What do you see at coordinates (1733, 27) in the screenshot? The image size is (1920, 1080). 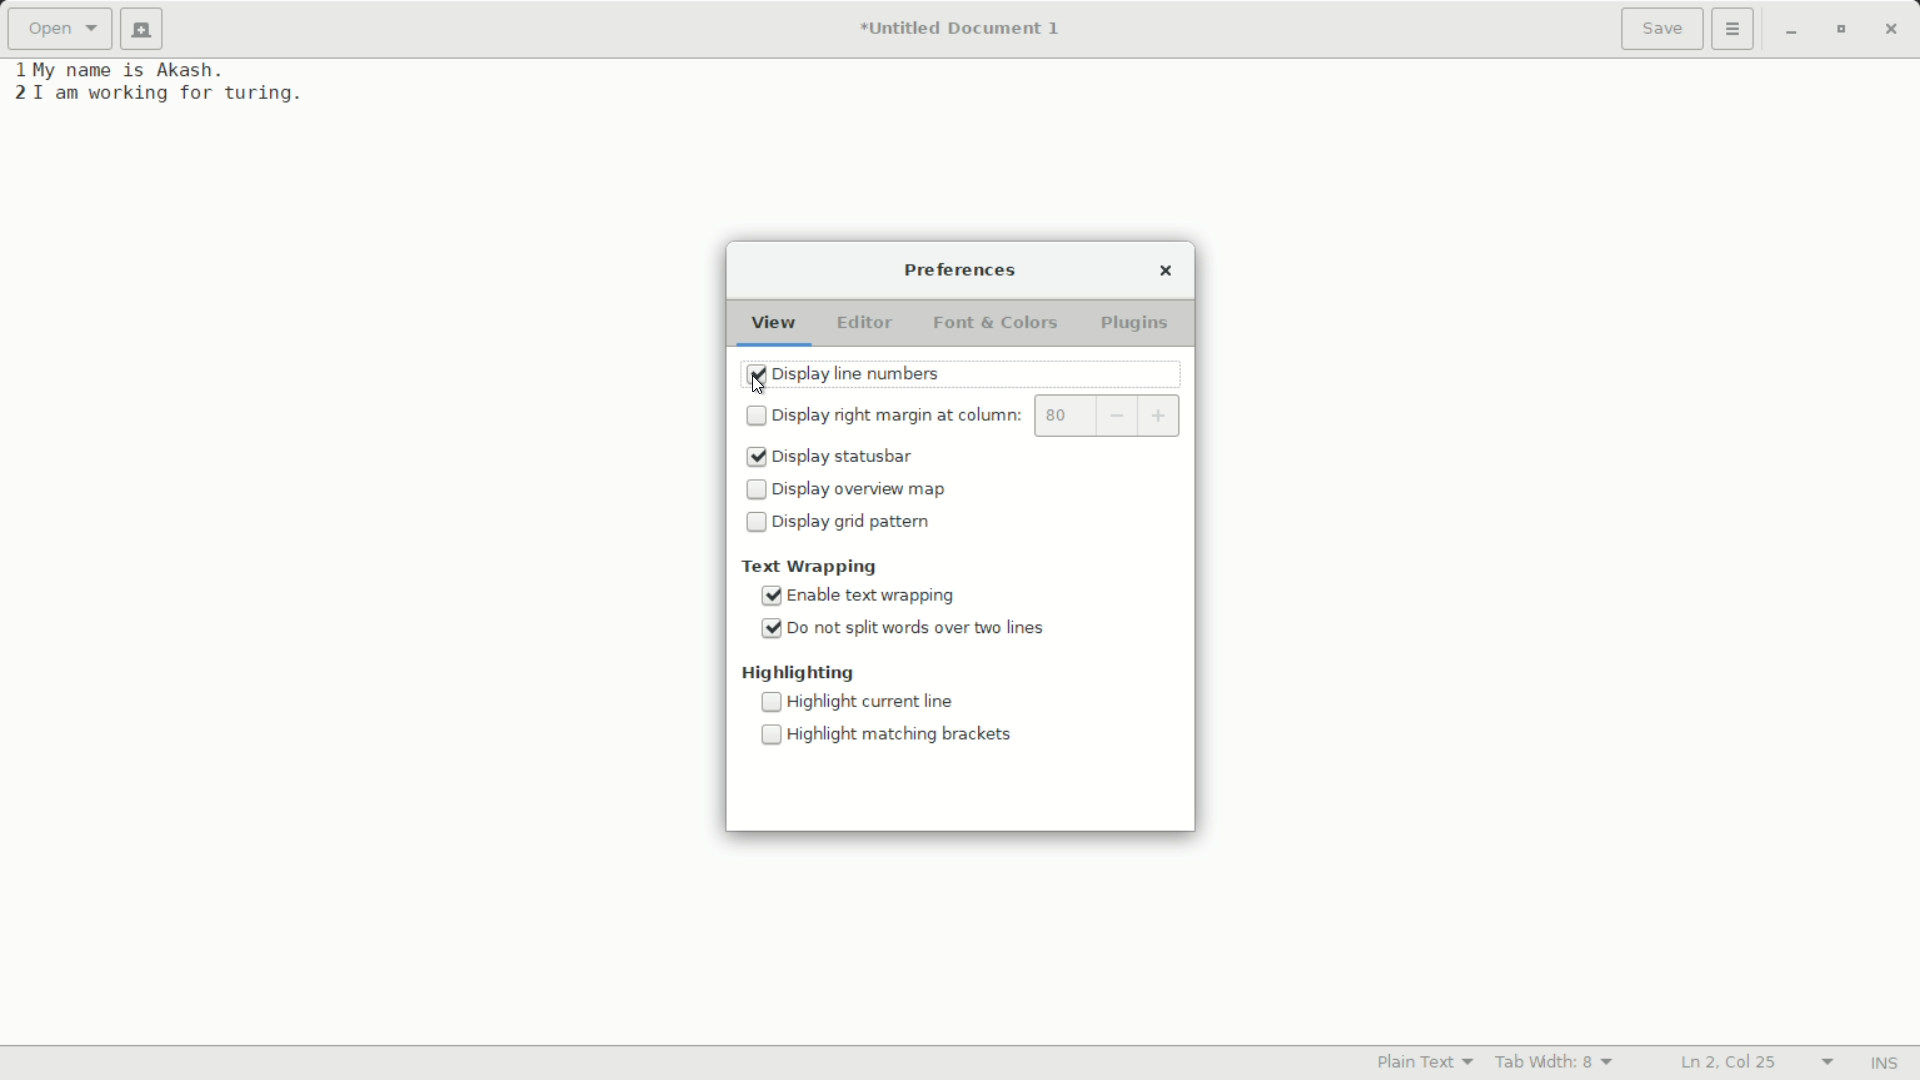 I see `more options` at bounding box center [1733, 27].